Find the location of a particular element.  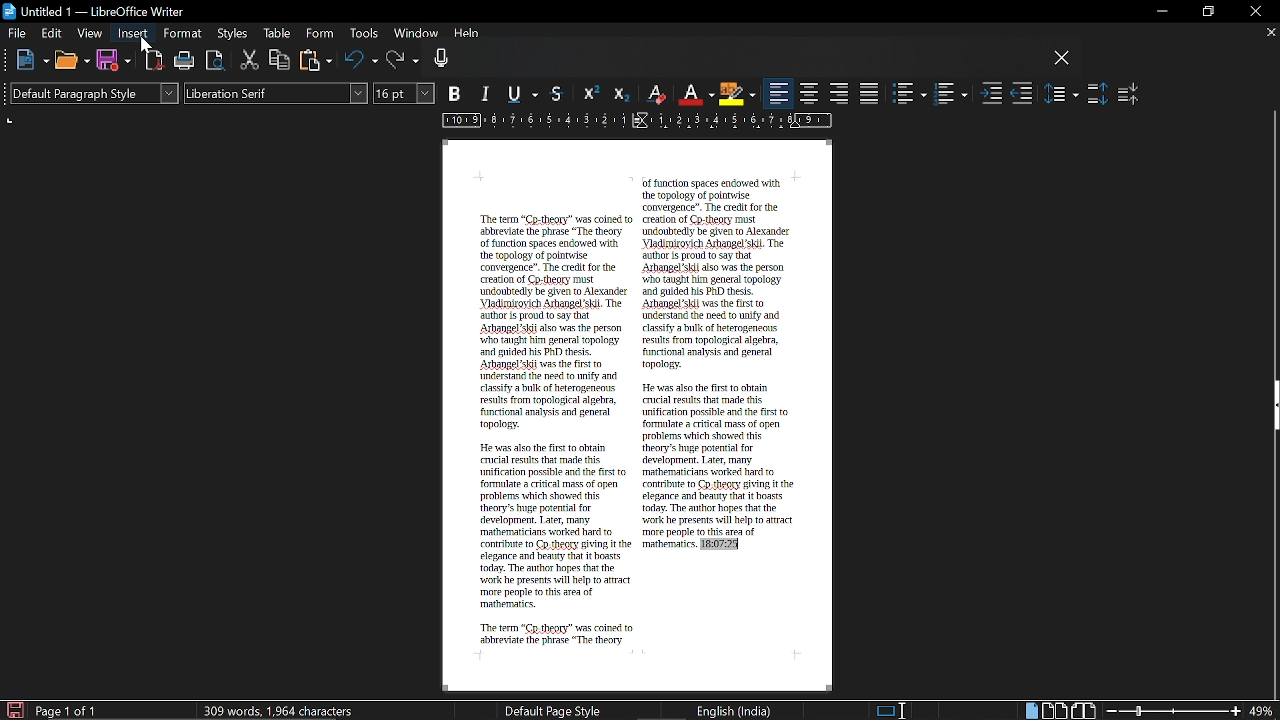

untitled 1 - libreoffice writer is located at coordinates (97, 9).